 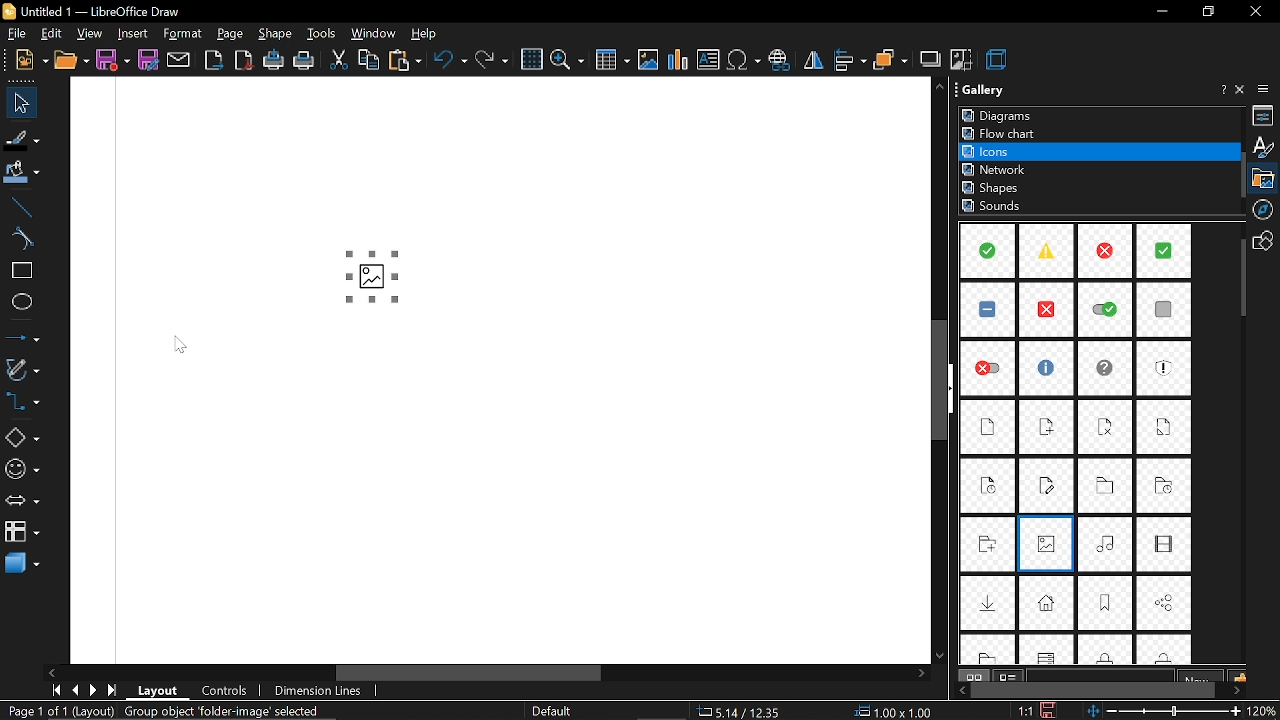 I want to click on view, so click(x=88, y=34).